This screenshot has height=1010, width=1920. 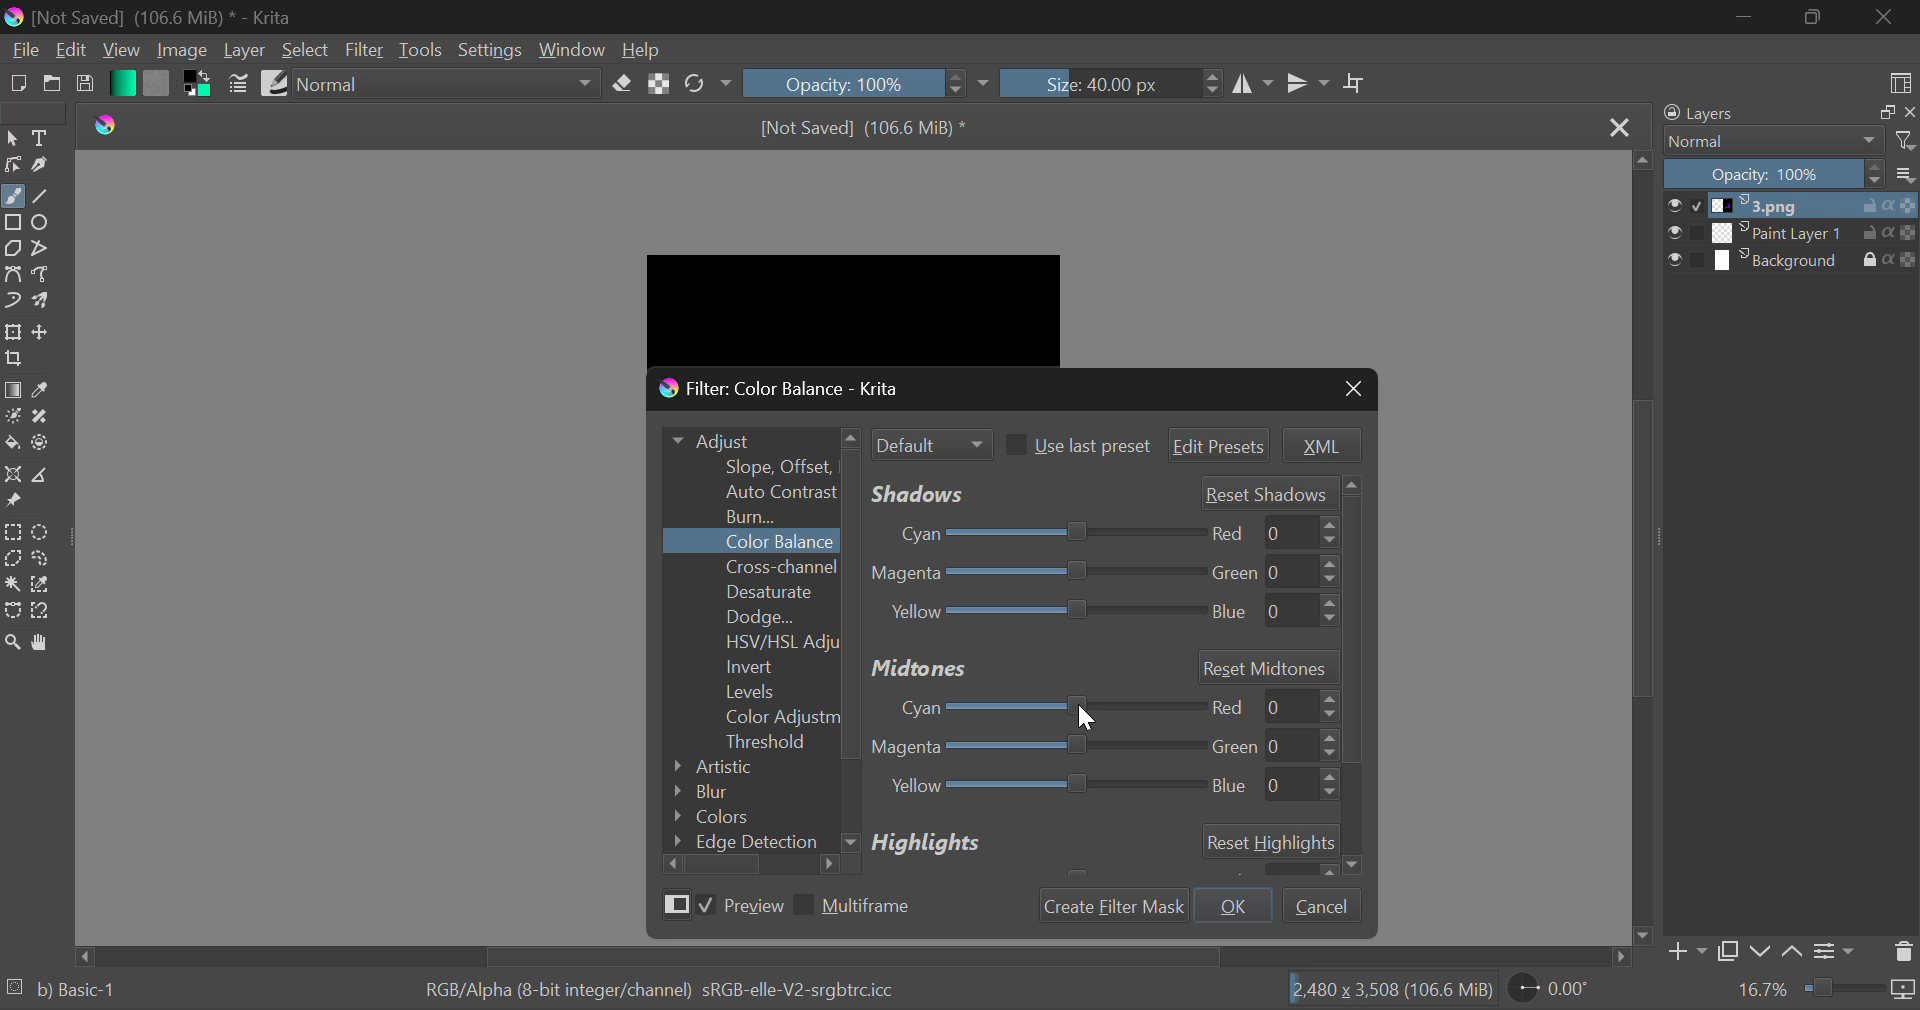 What do you see at coordinates (158, 82) in the screenshot?
I see `Pattern` at bounding box center [158, 82].